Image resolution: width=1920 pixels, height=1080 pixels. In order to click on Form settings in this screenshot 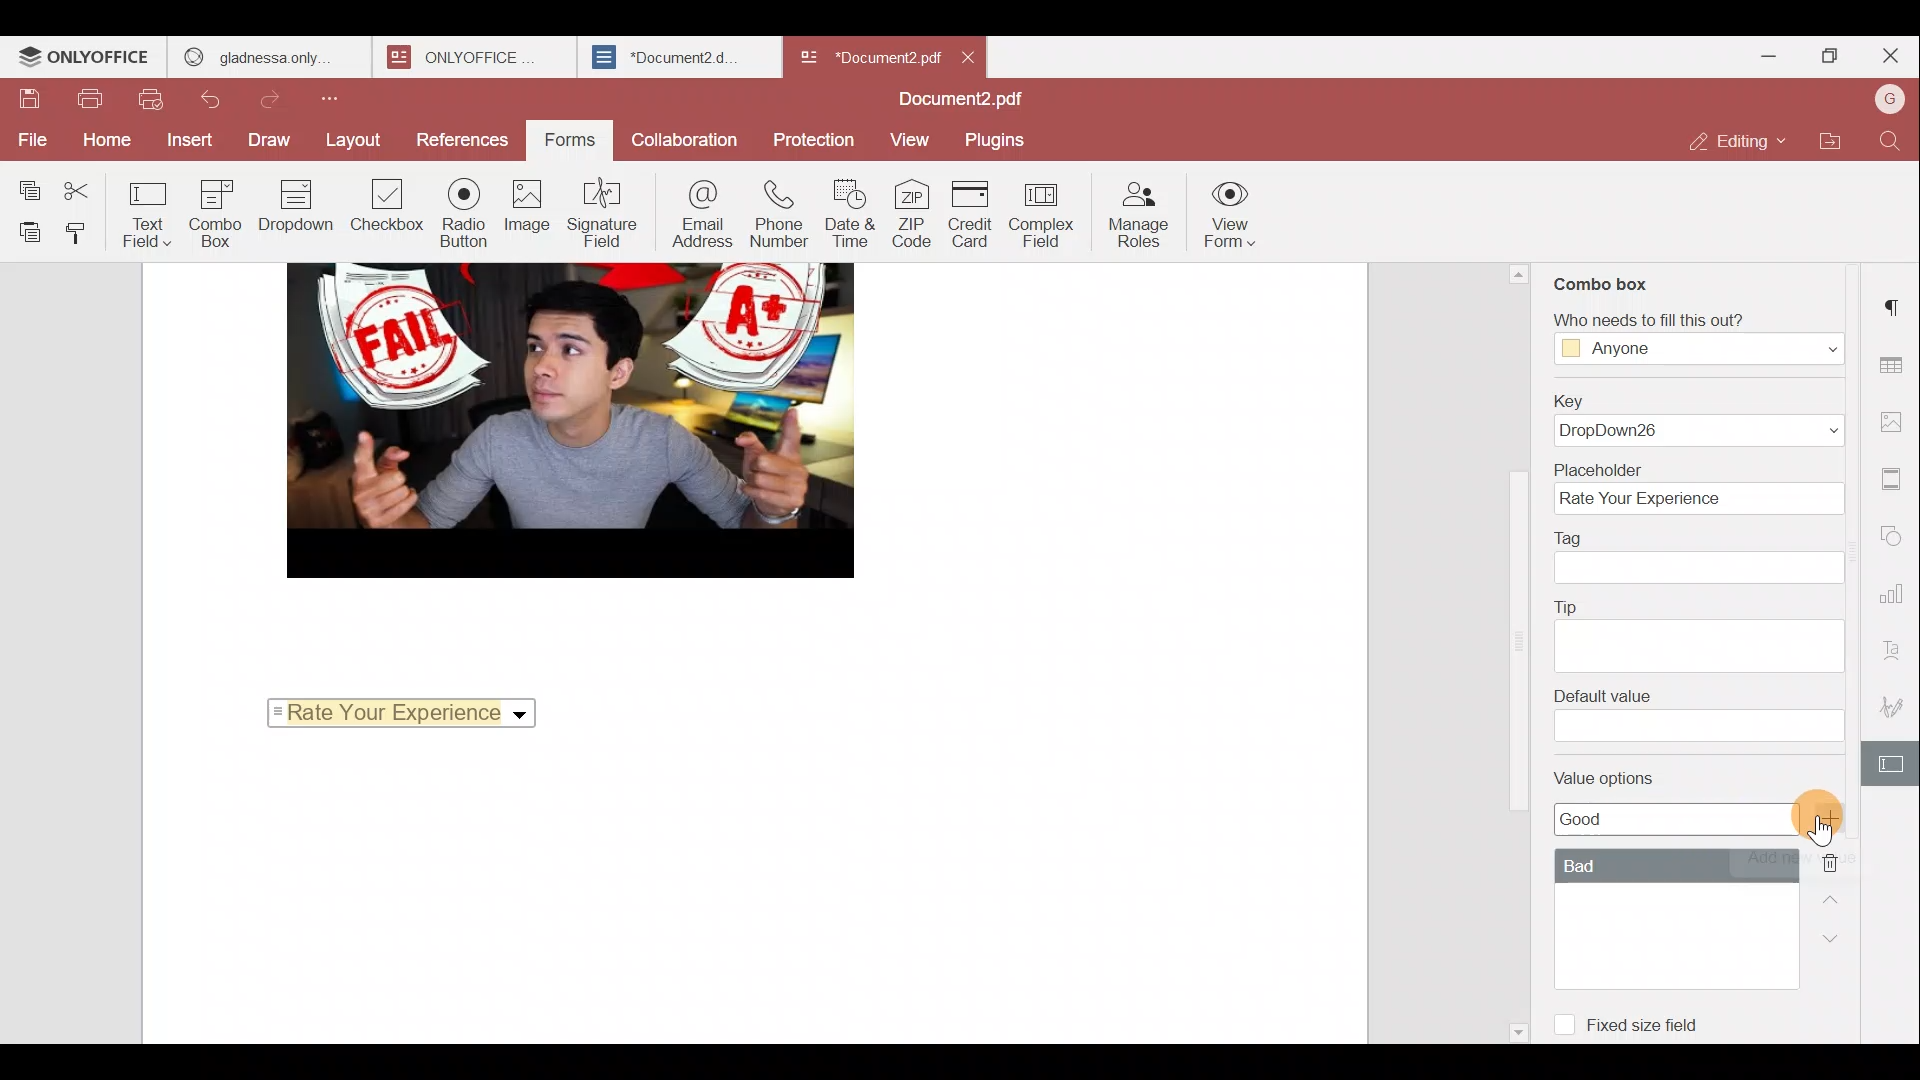, I will do `click(1892, 763)`.